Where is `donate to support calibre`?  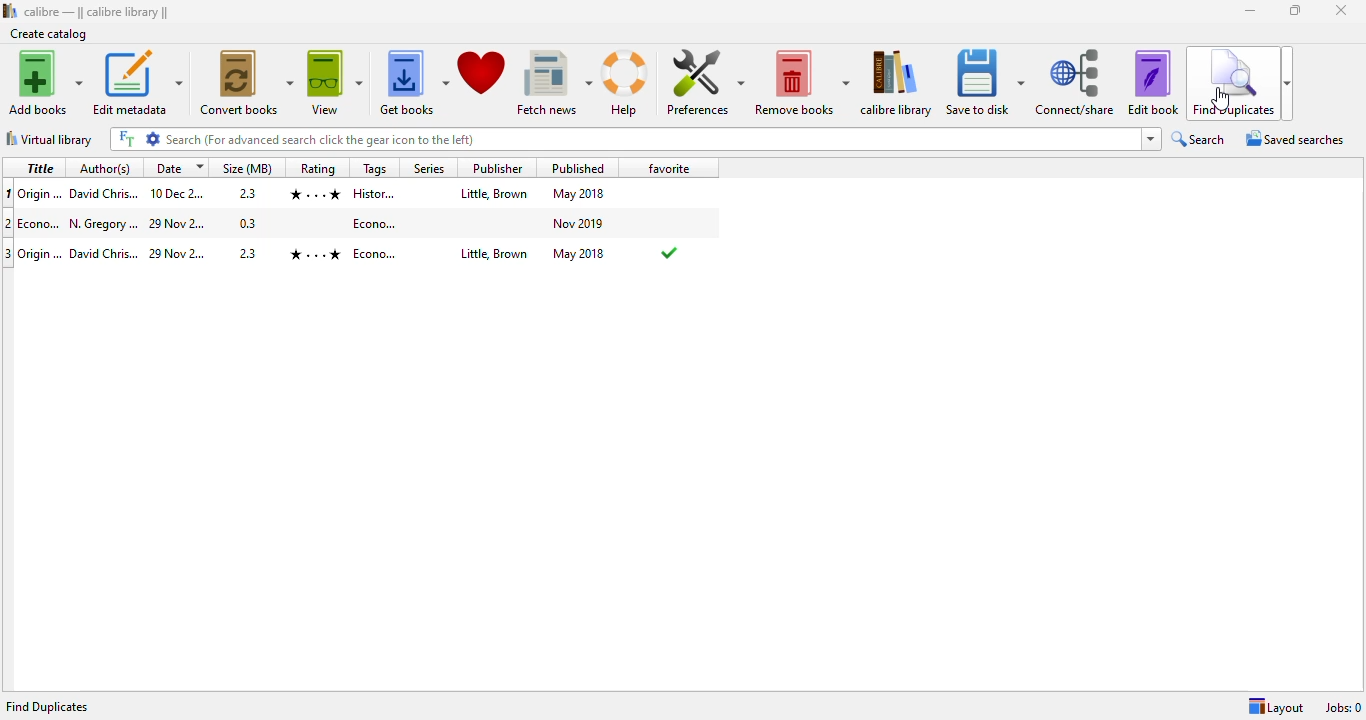 donate to support calibre is located at coordinates (482, 73).